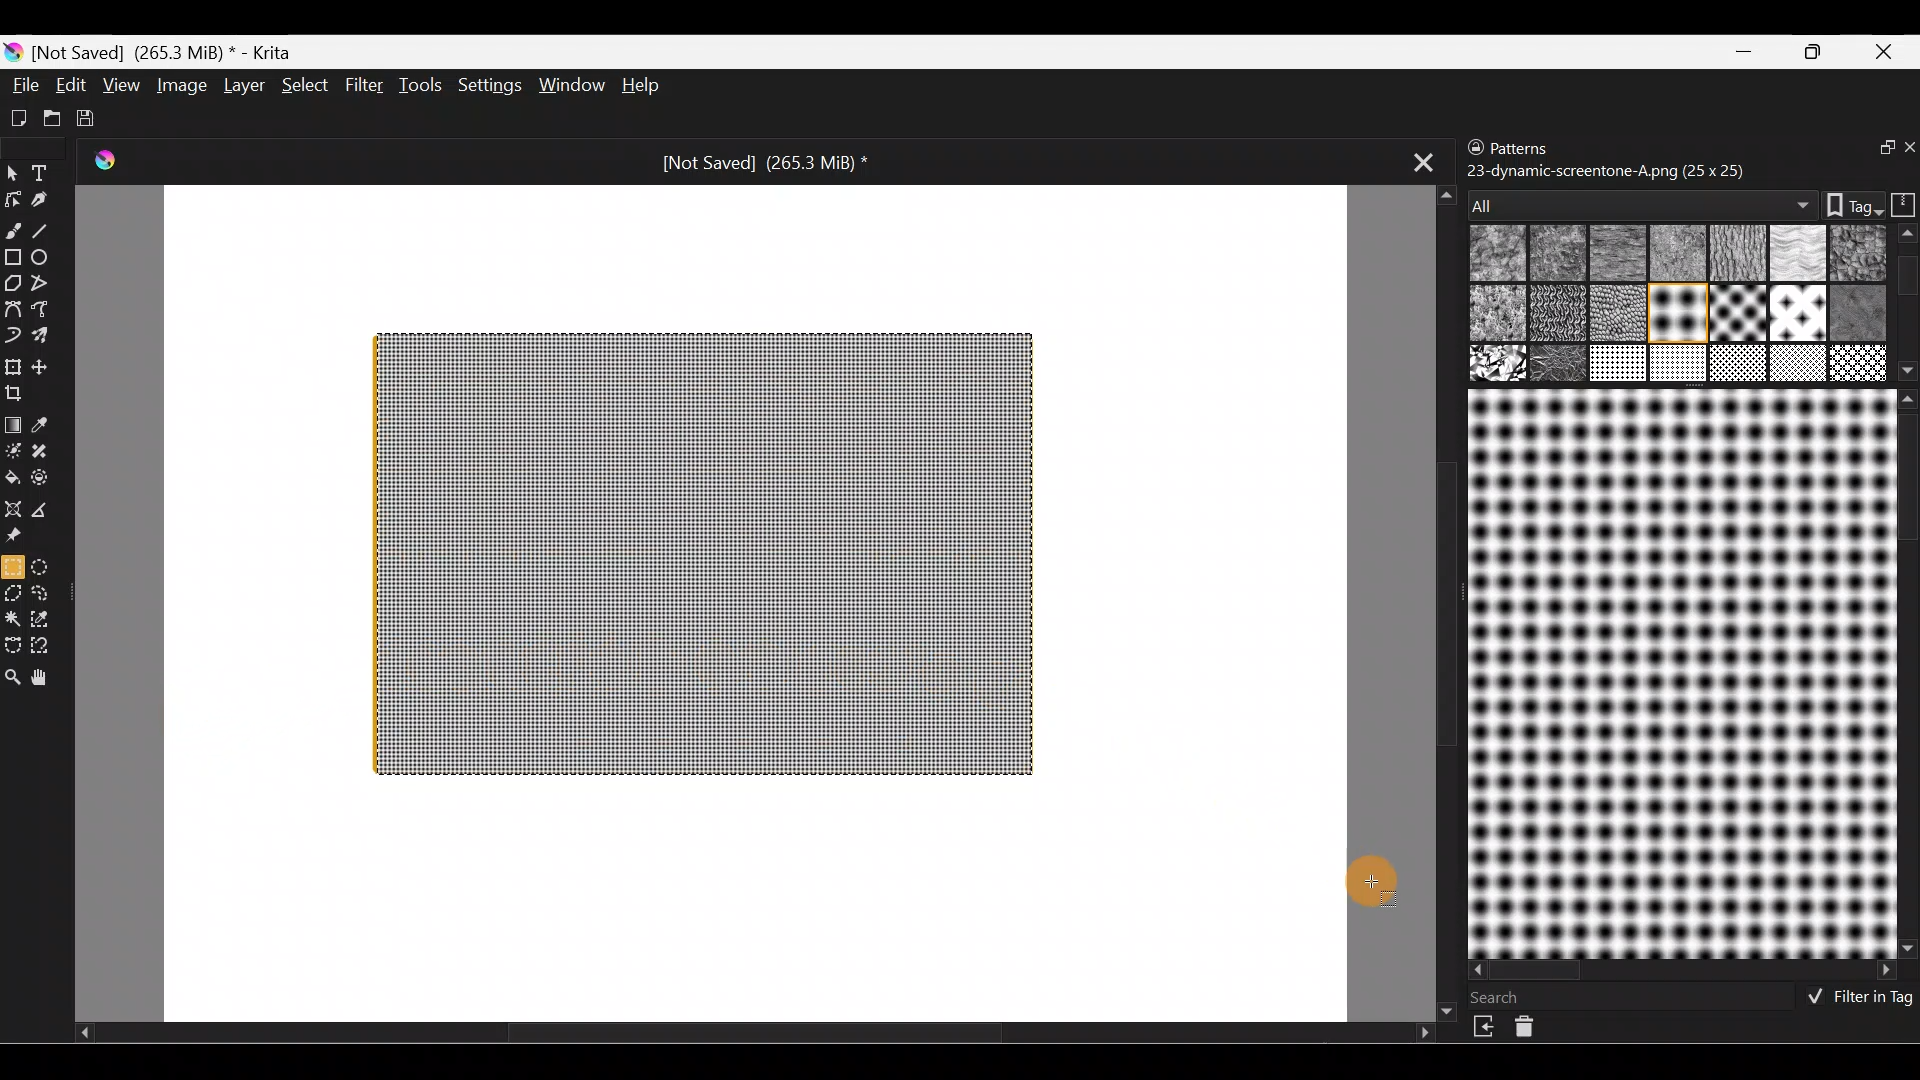 The width and height of the screenshot is (1920, 1080). I want to click on 19 texture_crackle.png, so click(1798, 363).